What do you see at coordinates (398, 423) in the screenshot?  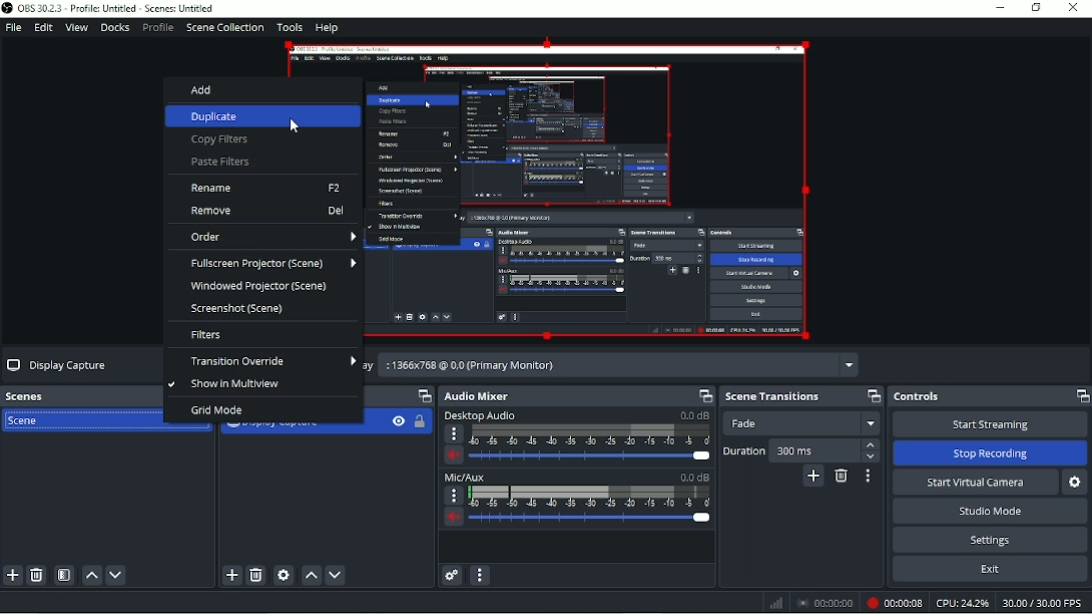 I see `Hide` at bounding box center [398, 423].